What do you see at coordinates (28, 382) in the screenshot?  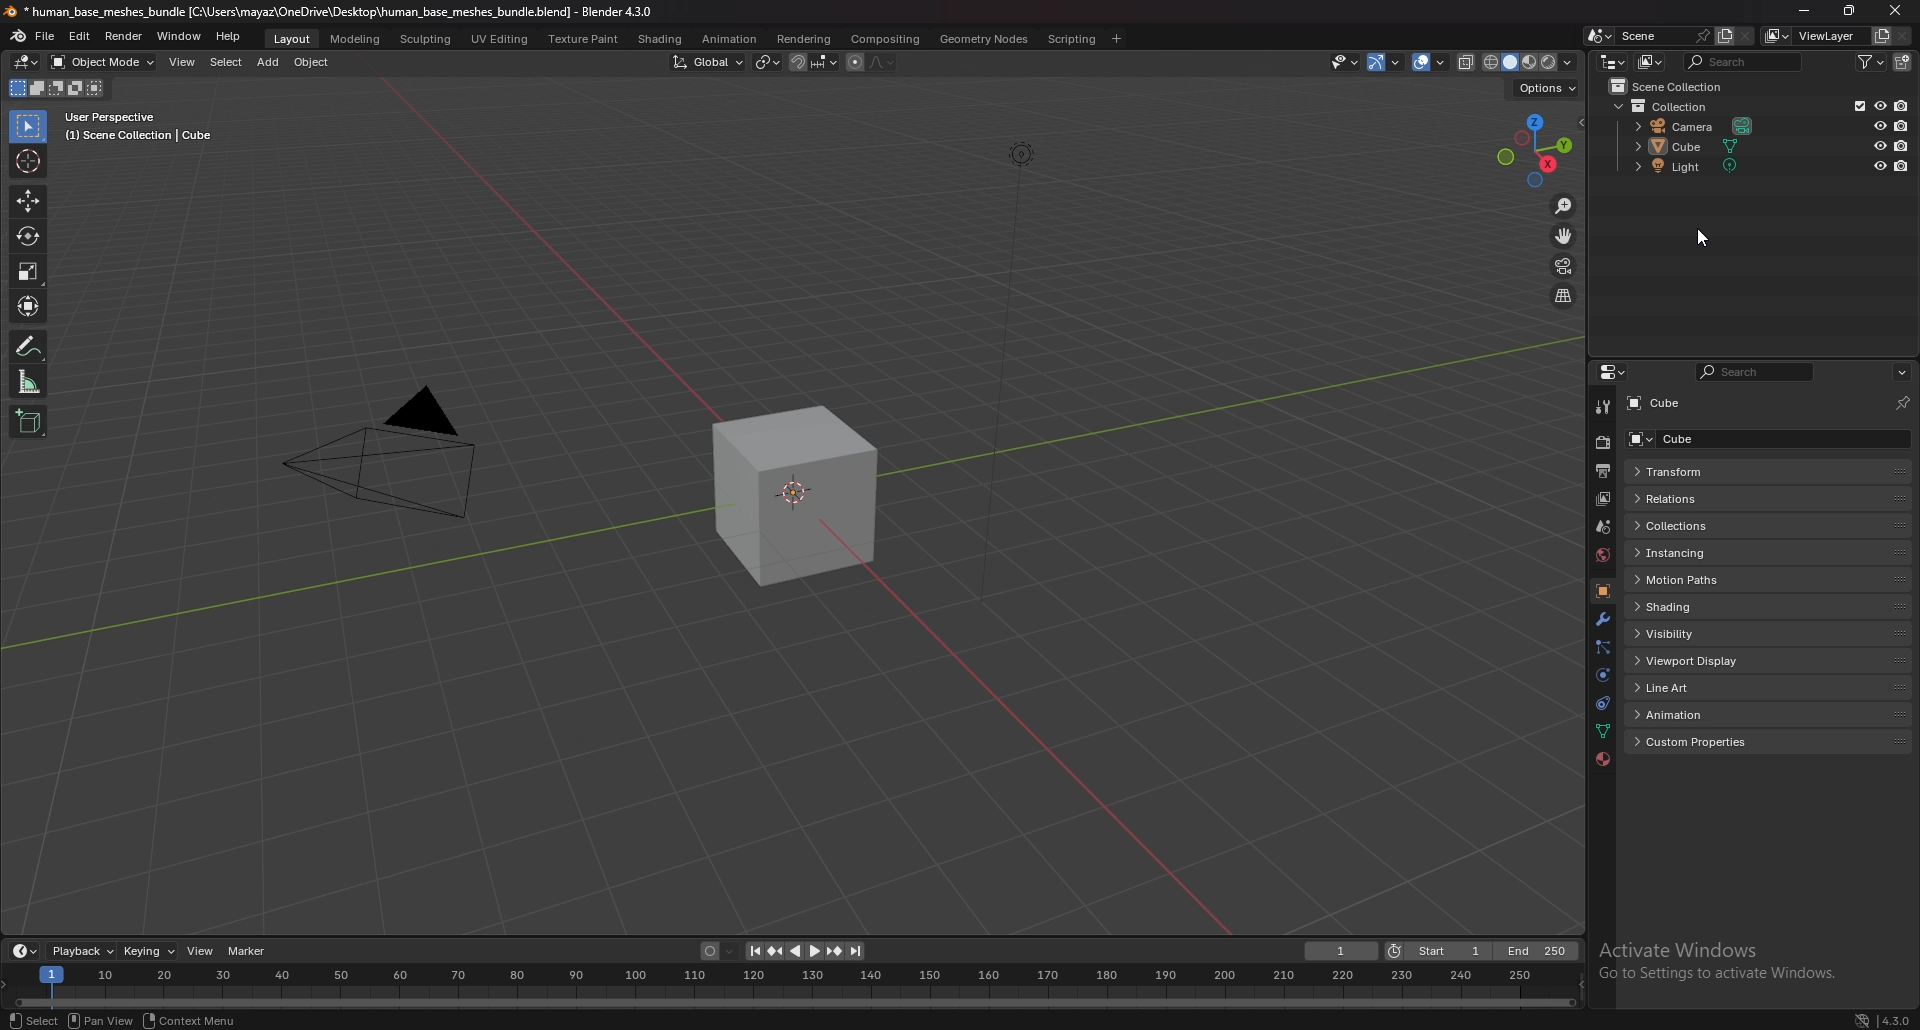 I see `measure` at bounding box center [28, 382].